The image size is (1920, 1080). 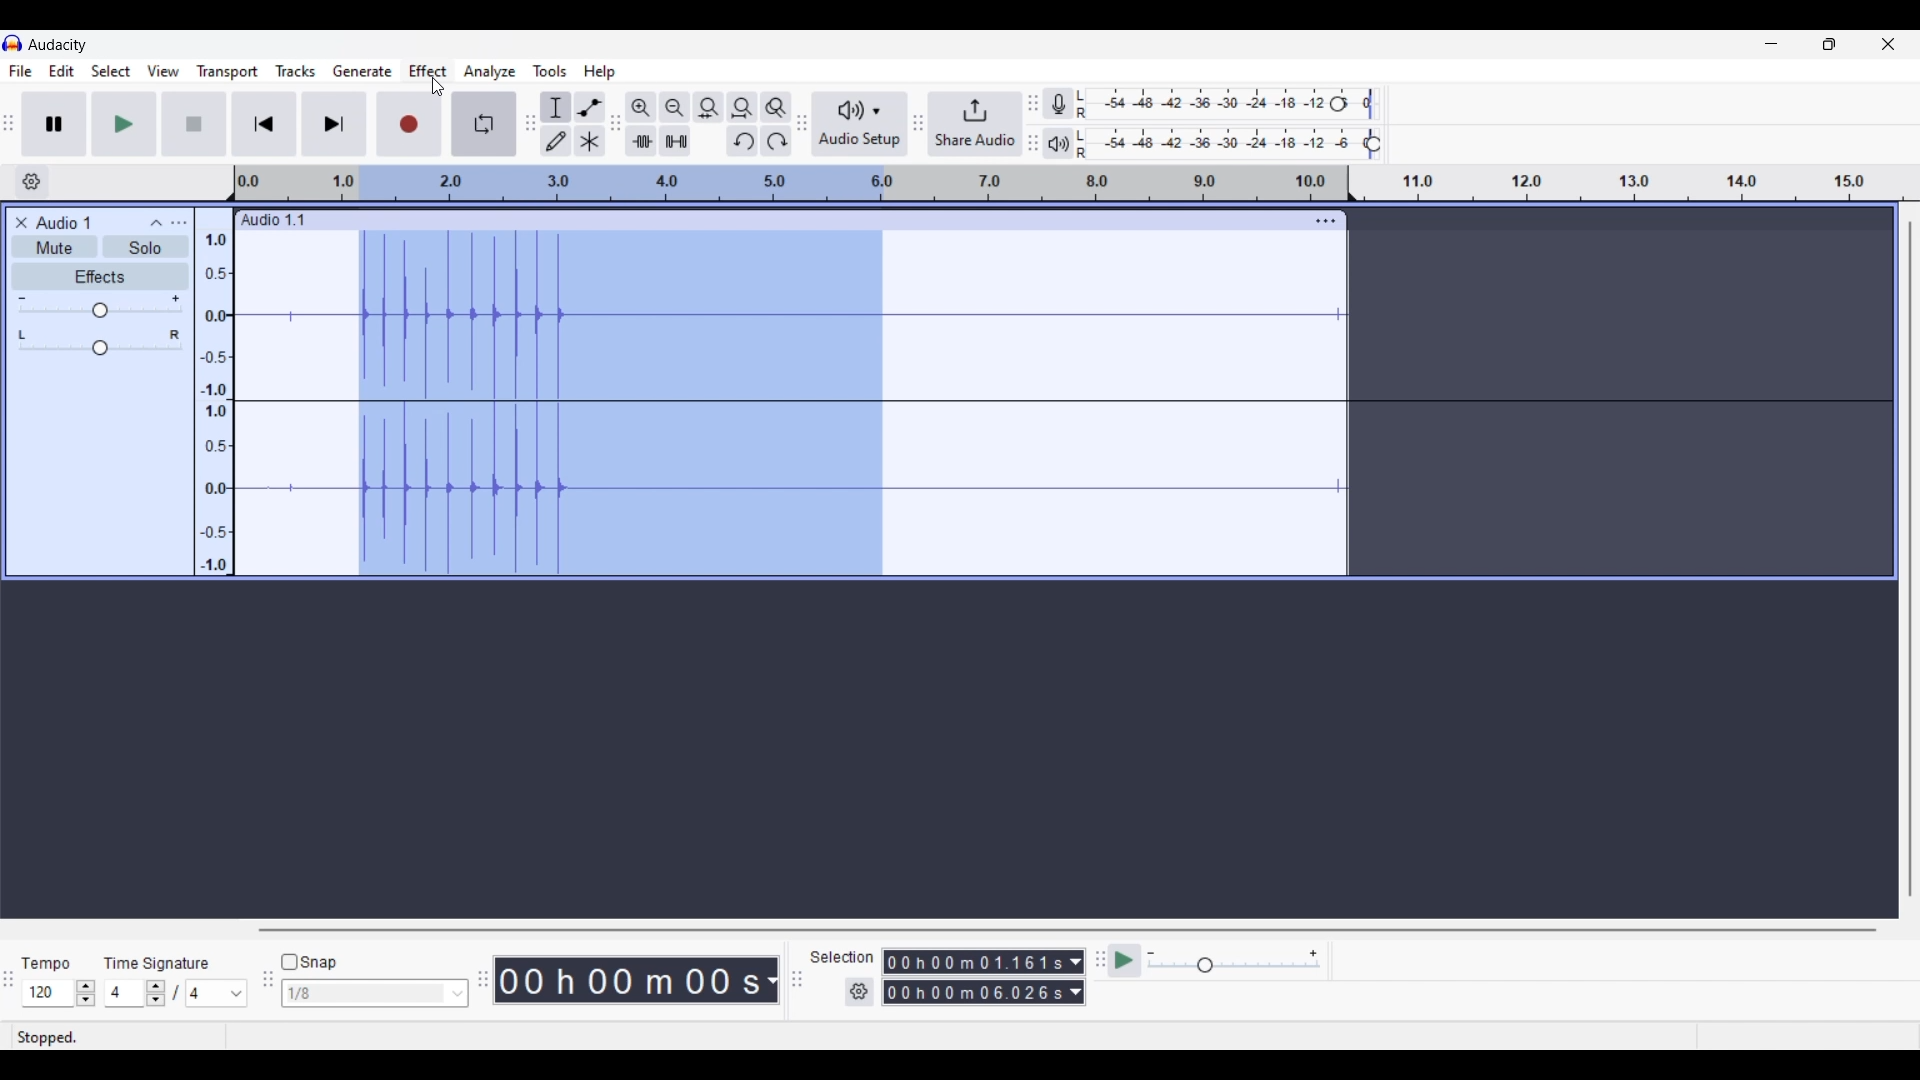 I want to click on Zoom toggle, so click(x=776, y=107).